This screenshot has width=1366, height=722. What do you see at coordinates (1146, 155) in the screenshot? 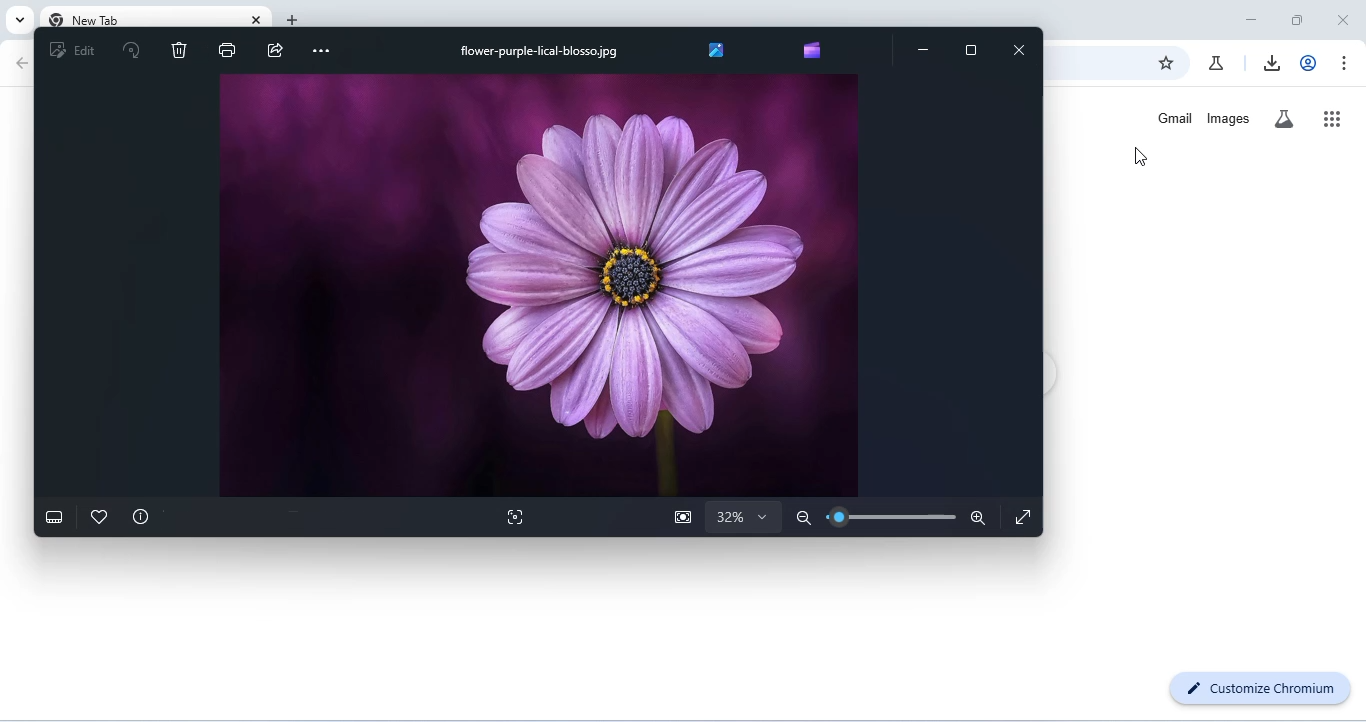
I see `cursor` at bounding box center [1146, 155].